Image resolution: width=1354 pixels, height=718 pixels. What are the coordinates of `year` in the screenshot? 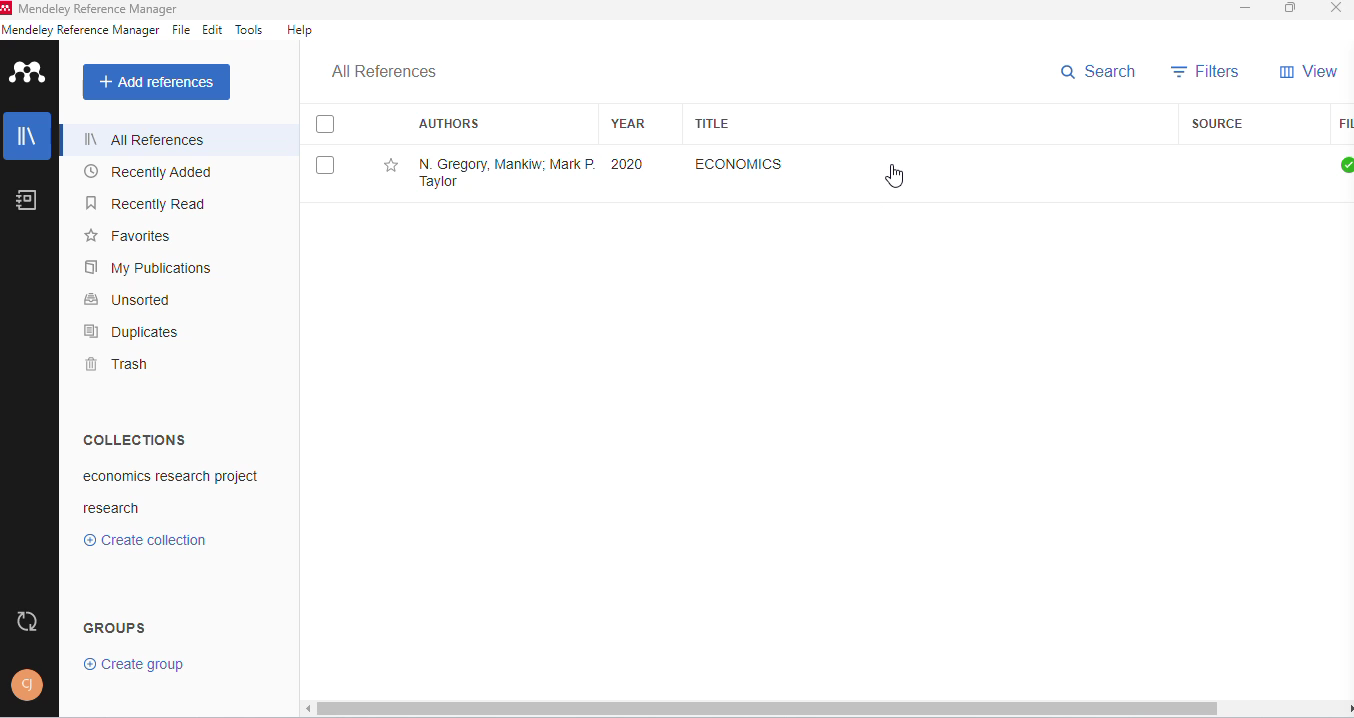 It's located at (629, 124).